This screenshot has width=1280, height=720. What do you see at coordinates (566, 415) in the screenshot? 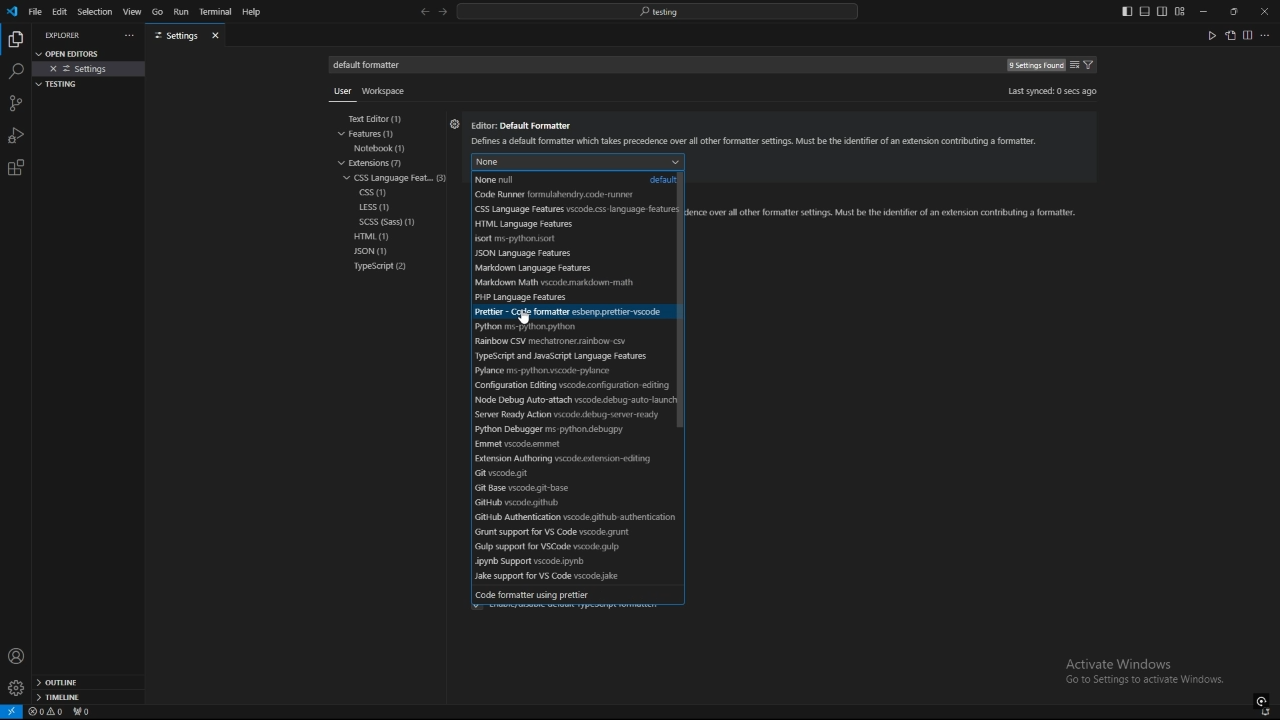
I see `server ready action` at bounding box center [566, 415].